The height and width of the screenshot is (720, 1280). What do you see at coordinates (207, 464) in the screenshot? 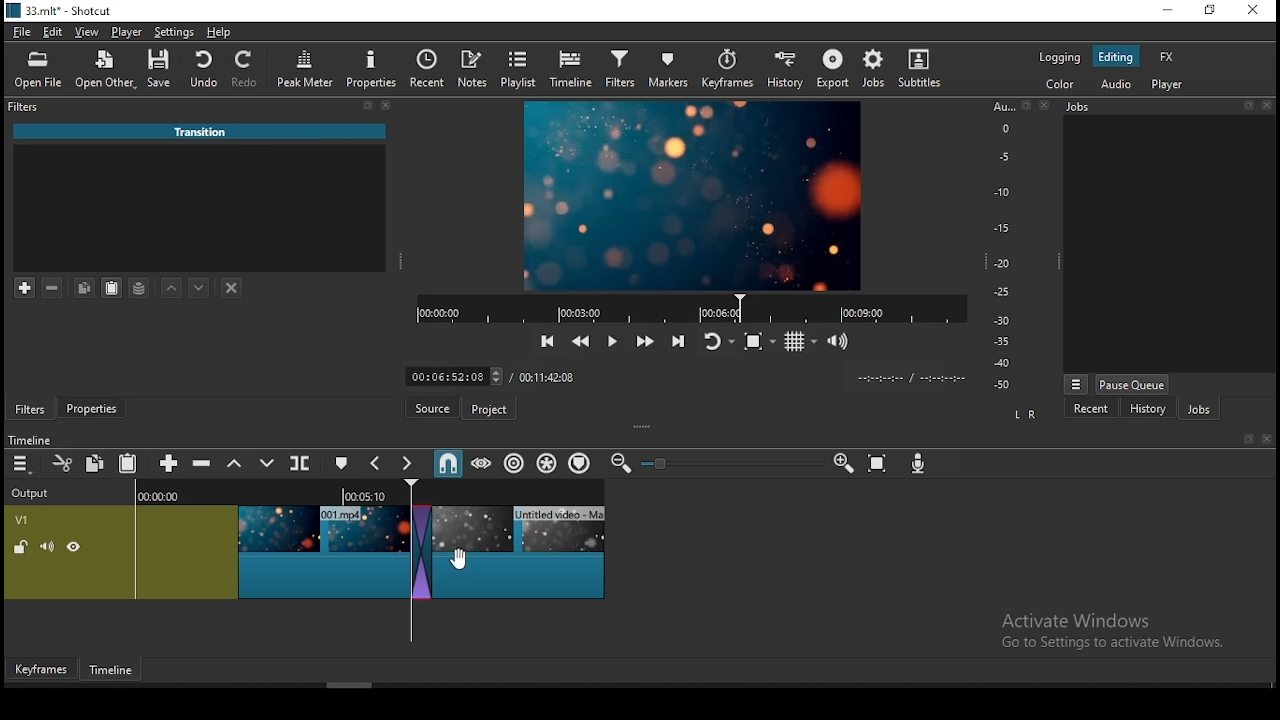
I see `ripple delete` at bounding box center [207, 464].